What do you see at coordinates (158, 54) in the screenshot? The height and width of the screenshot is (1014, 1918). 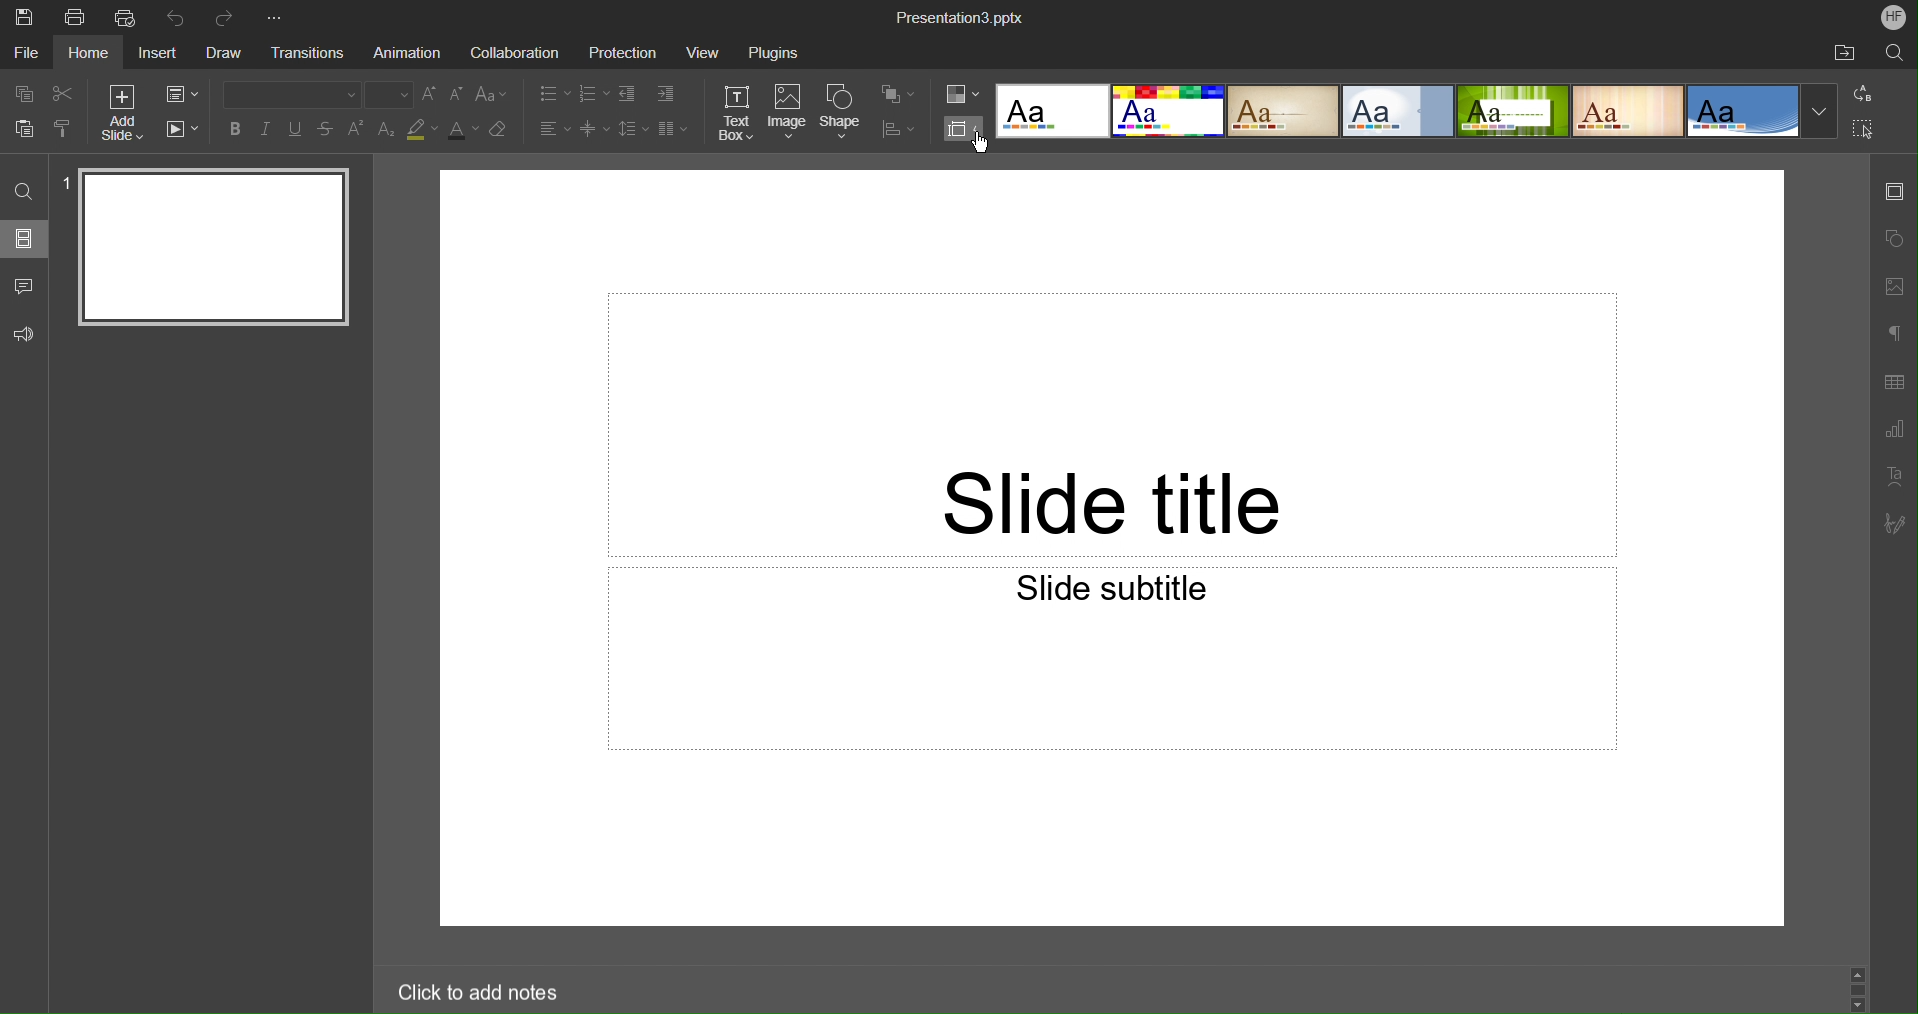 I see `Insert` at bounding box center [158, 54].